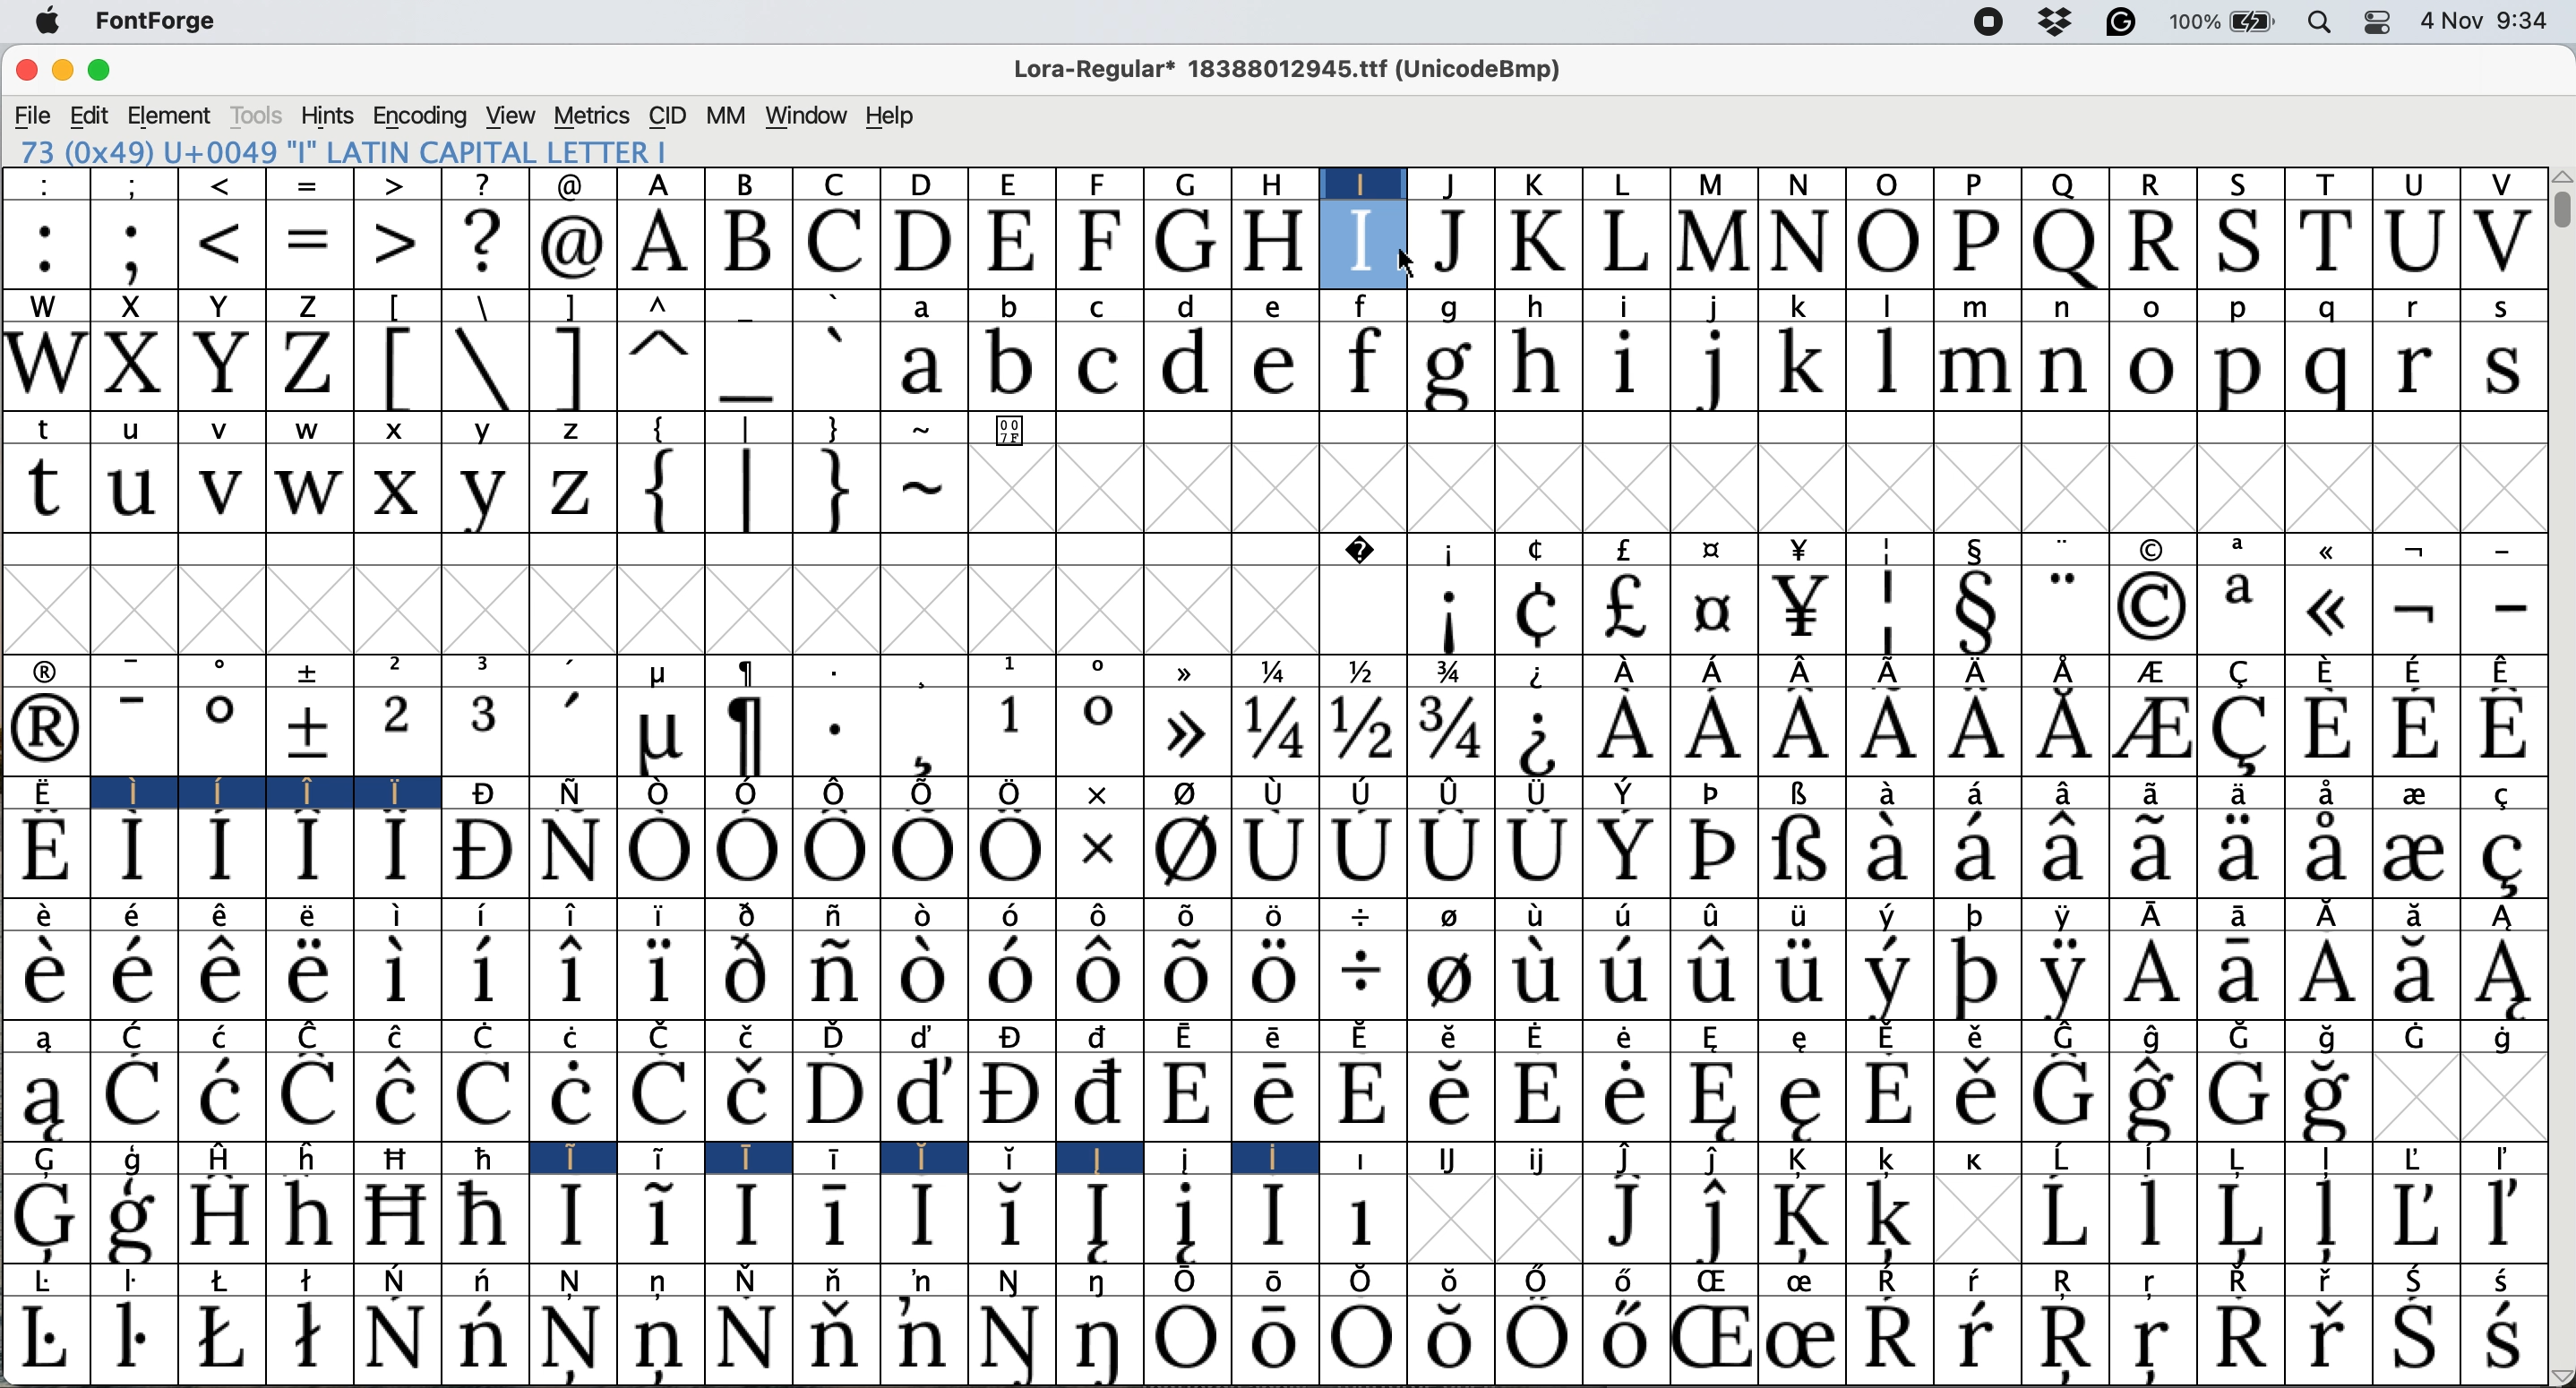 The width and height of the screenshot is (2576, 1388). I want to click on ., so click(836, 670).